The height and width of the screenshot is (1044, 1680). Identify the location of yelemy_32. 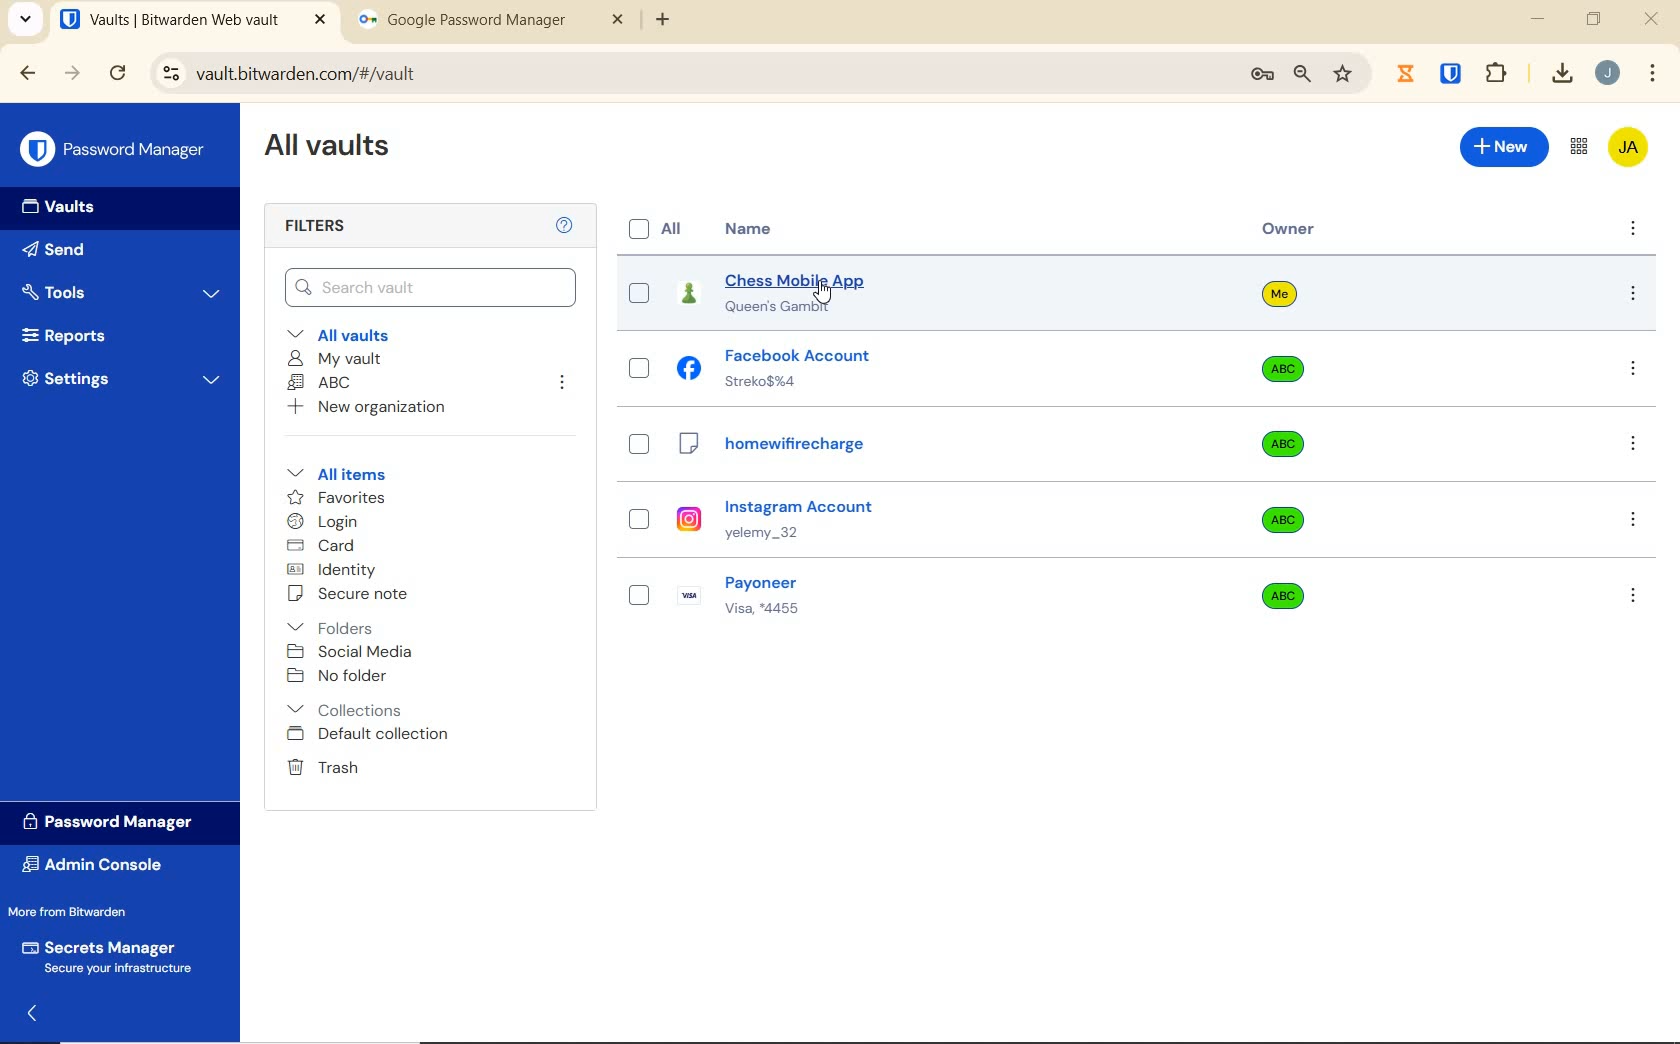
(780, 534).